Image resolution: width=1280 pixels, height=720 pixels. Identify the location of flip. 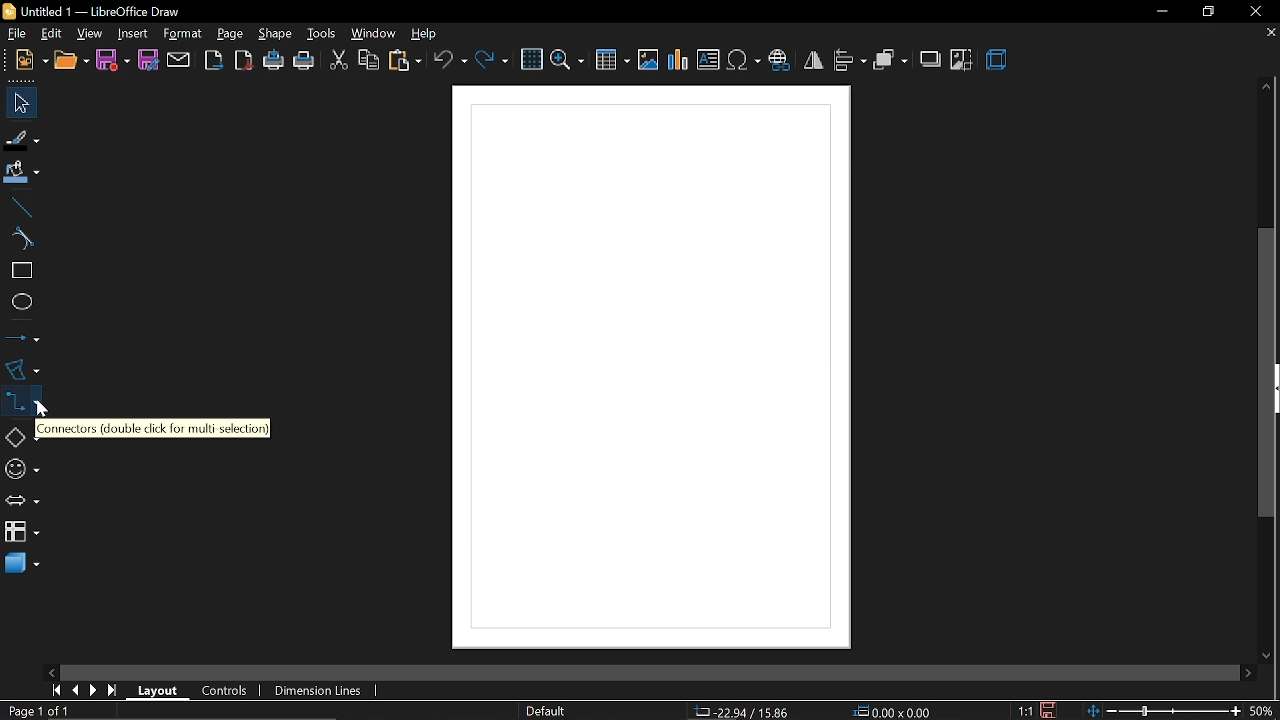
(812, 61).